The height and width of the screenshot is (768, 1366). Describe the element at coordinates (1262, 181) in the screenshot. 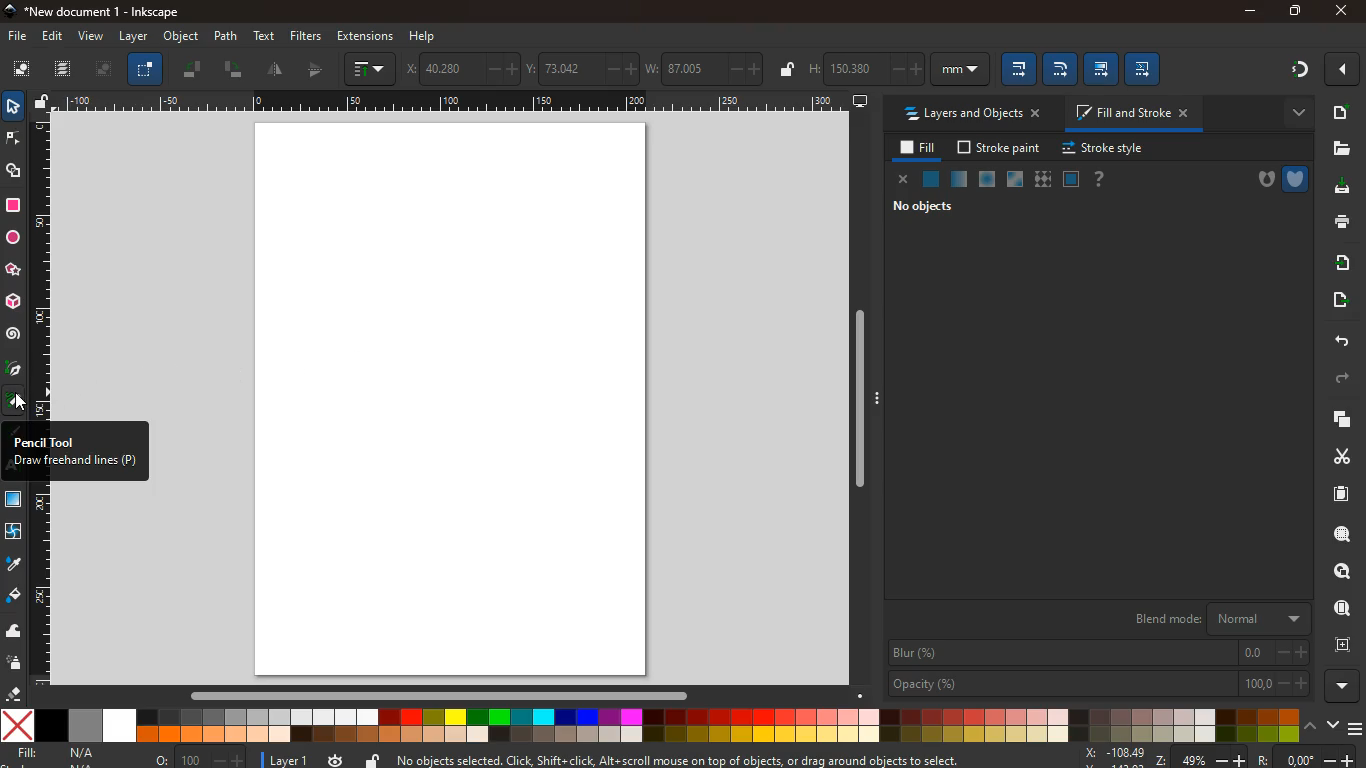

I see `hole` at that location.